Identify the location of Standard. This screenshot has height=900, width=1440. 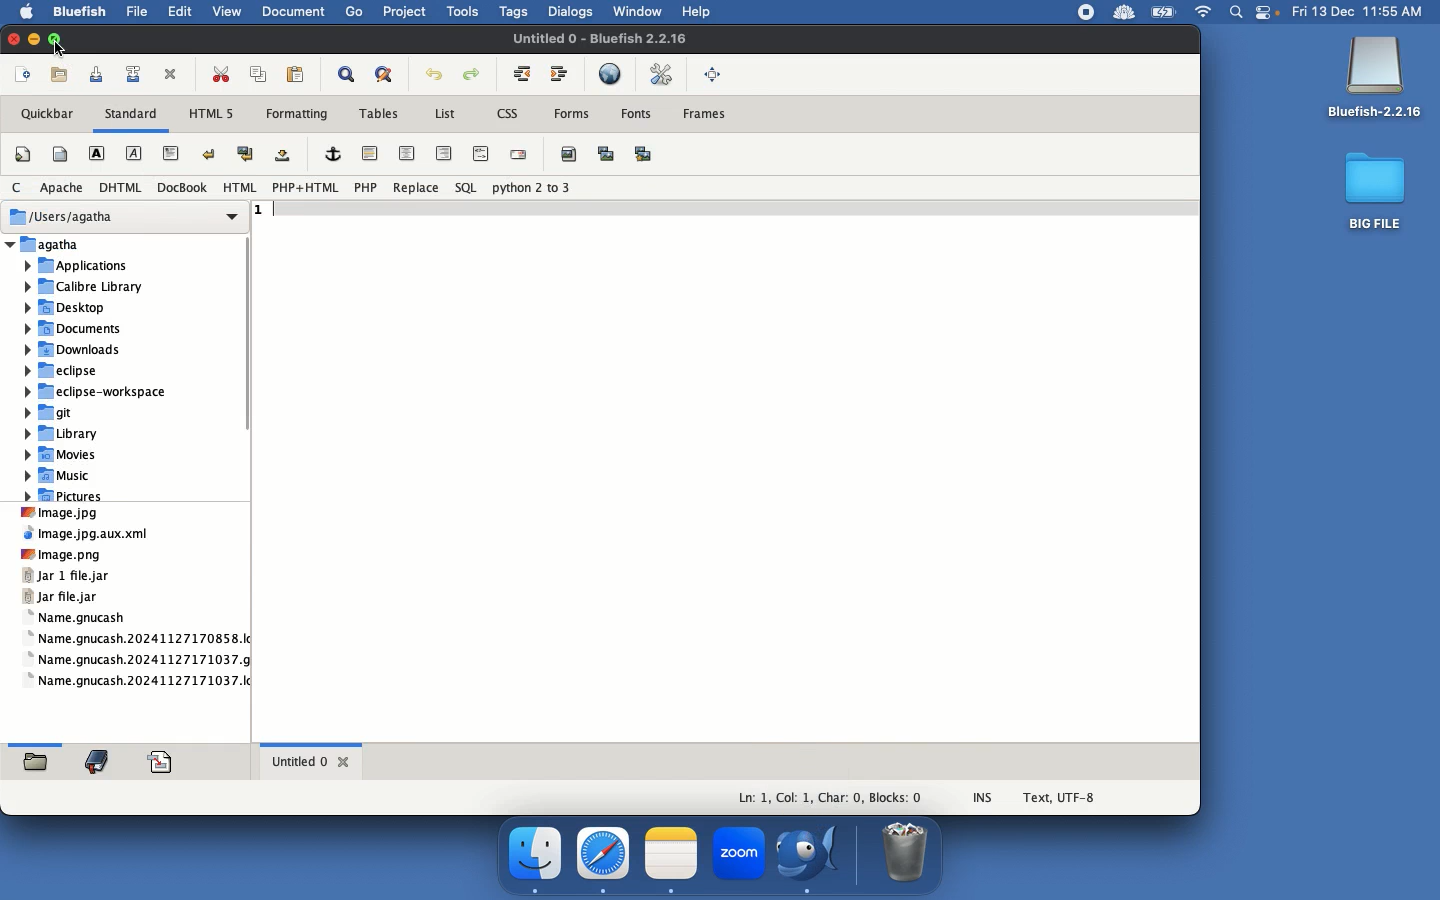
(131, 117).